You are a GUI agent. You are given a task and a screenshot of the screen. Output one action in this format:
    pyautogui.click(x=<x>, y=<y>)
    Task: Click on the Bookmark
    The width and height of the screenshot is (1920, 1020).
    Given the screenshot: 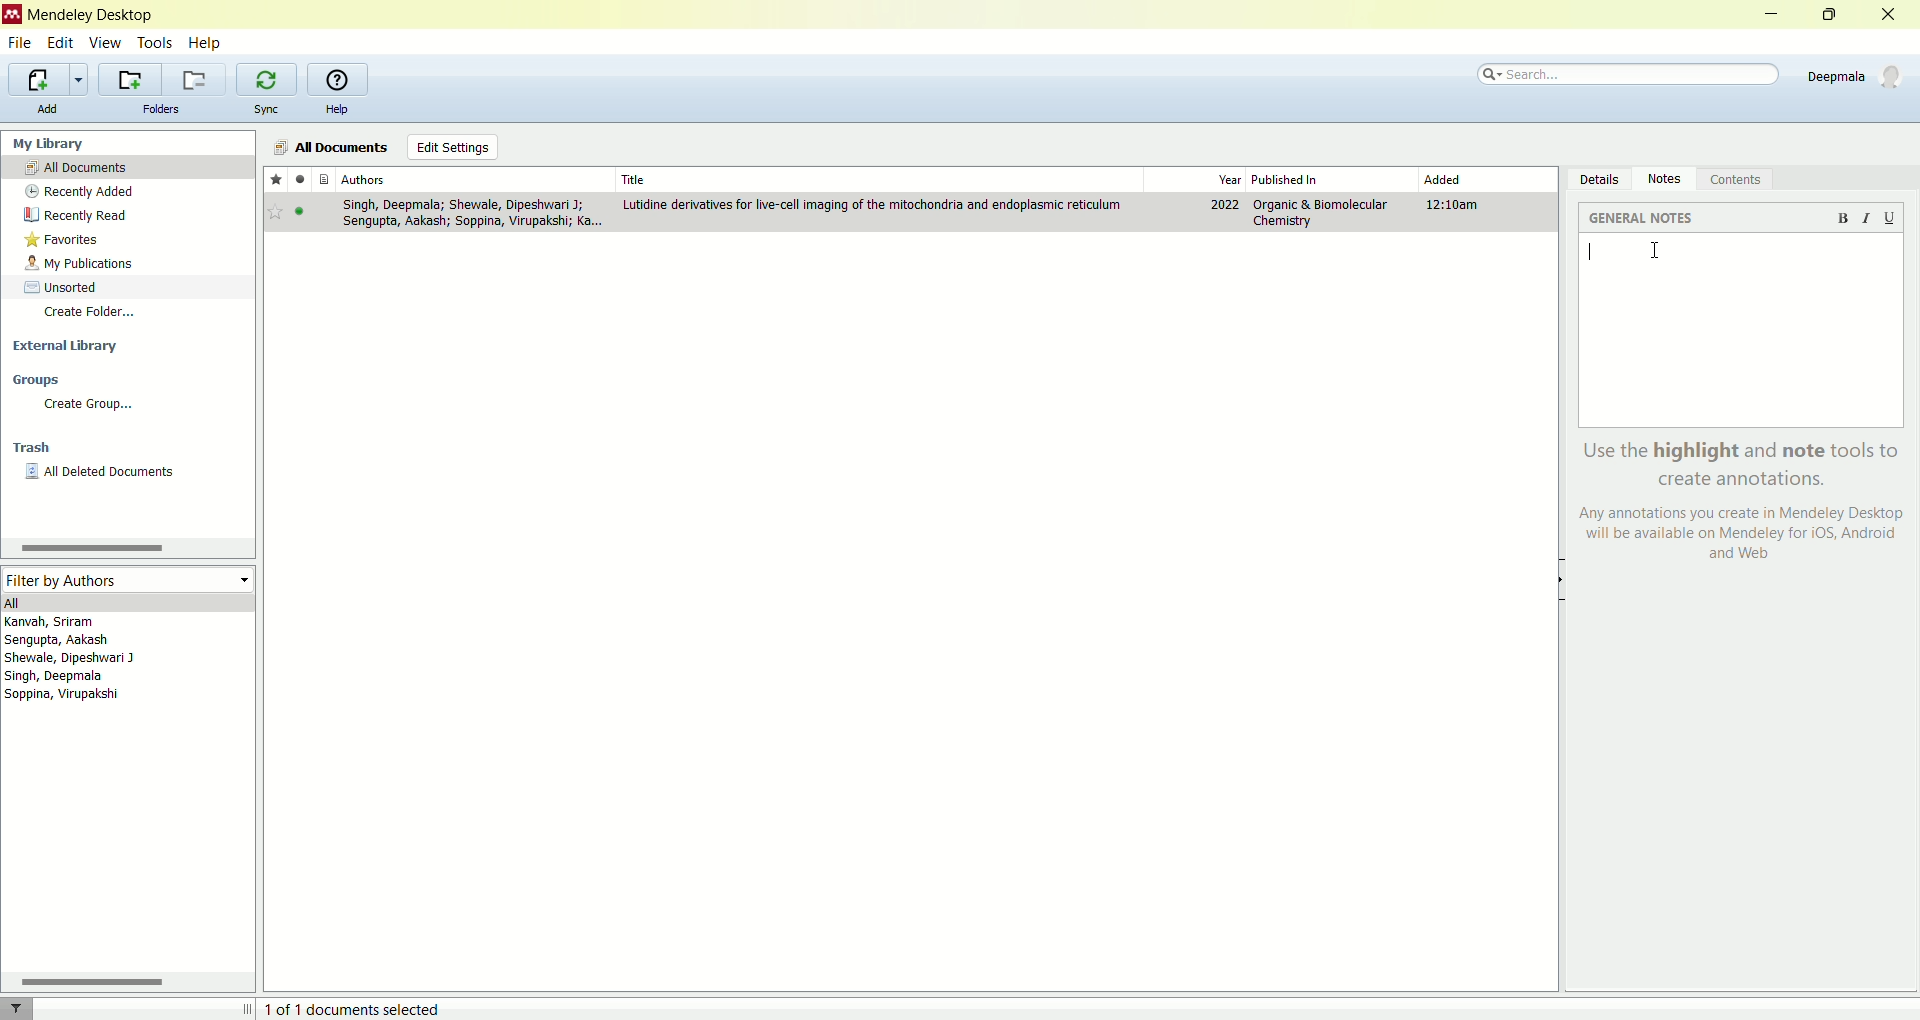 What is the action you would take?
    pyautogui.click(x=276, y=213)
    